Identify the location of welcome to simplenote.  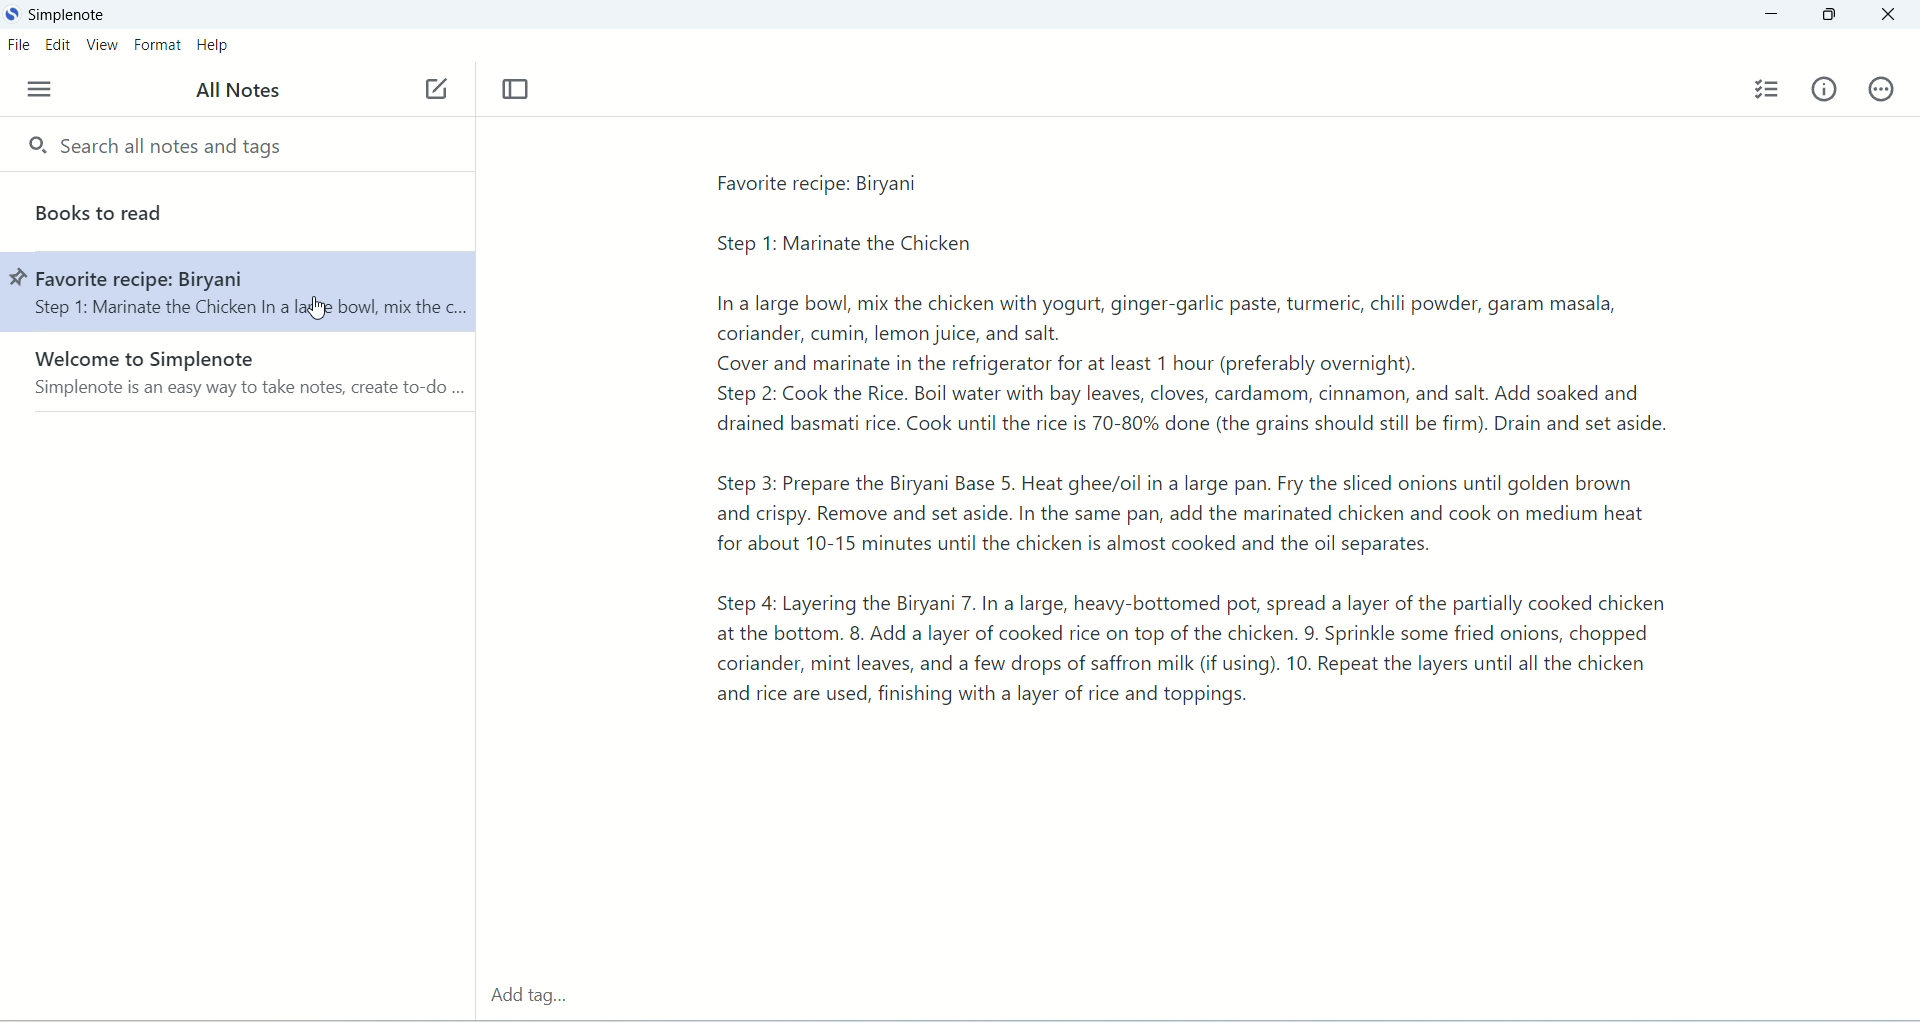
(238, 372).